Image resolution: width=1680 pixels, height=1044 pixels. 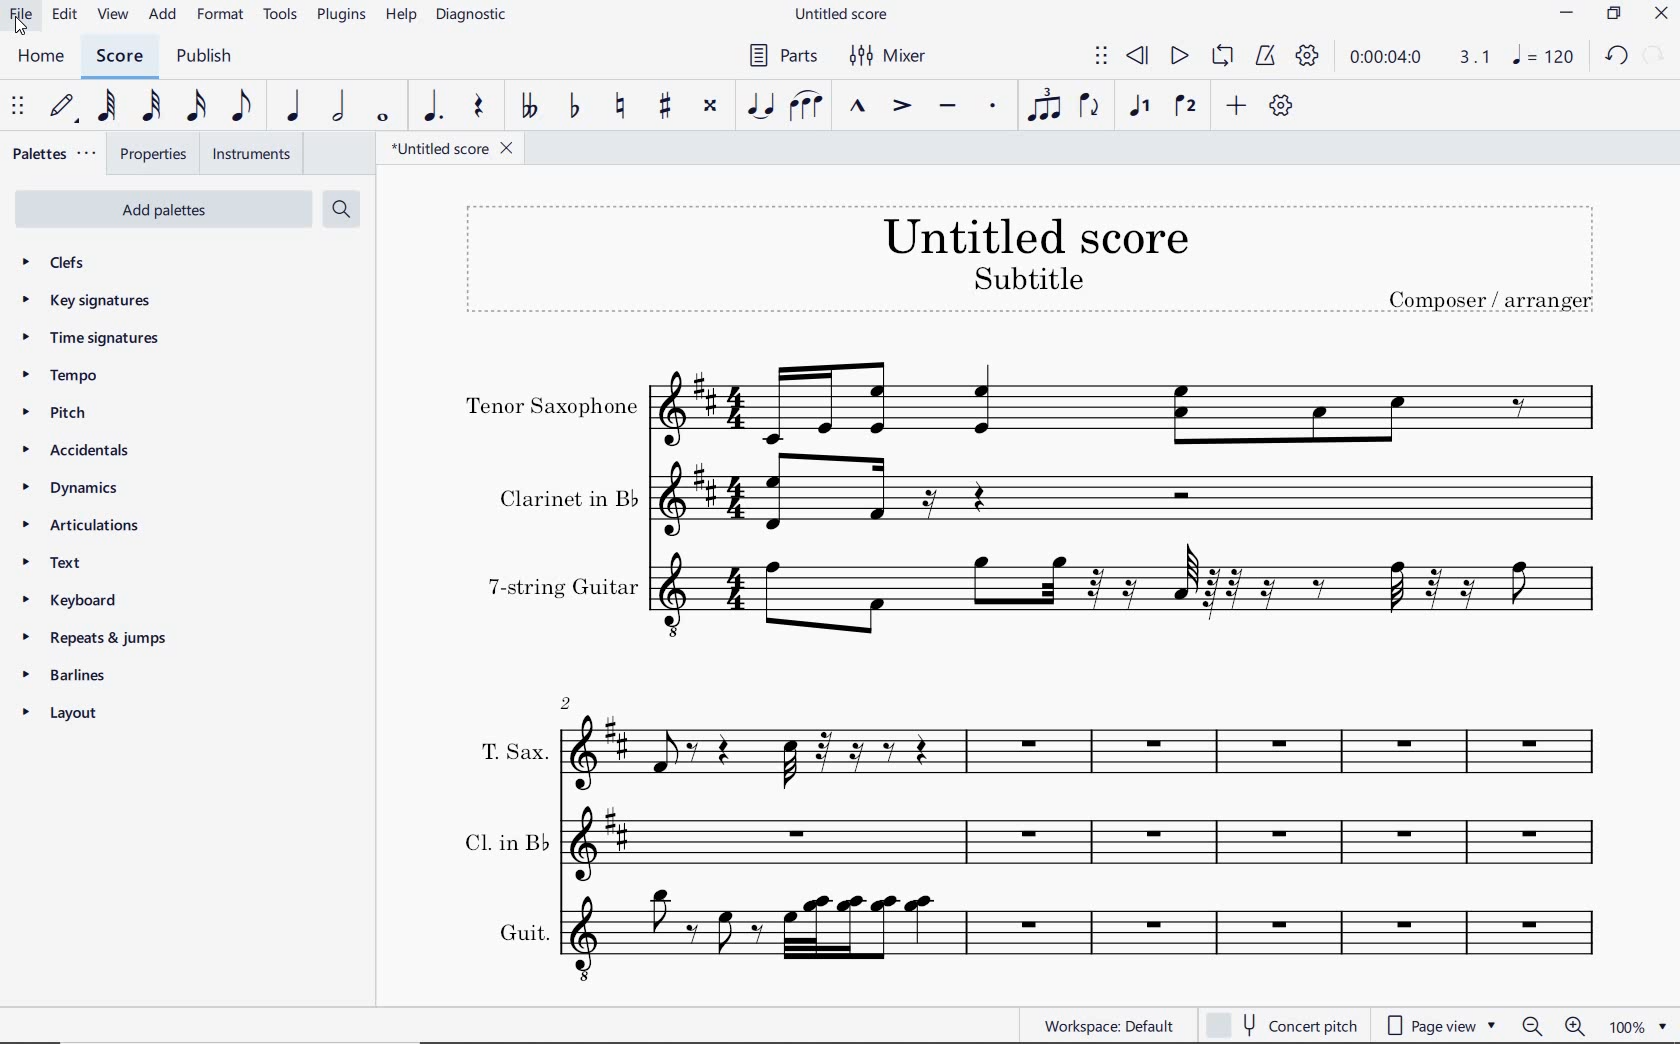 What do you see at coordinates (1543, 55) in the screenshot?
I see `NOTE` at bounding box center [1543, 55].